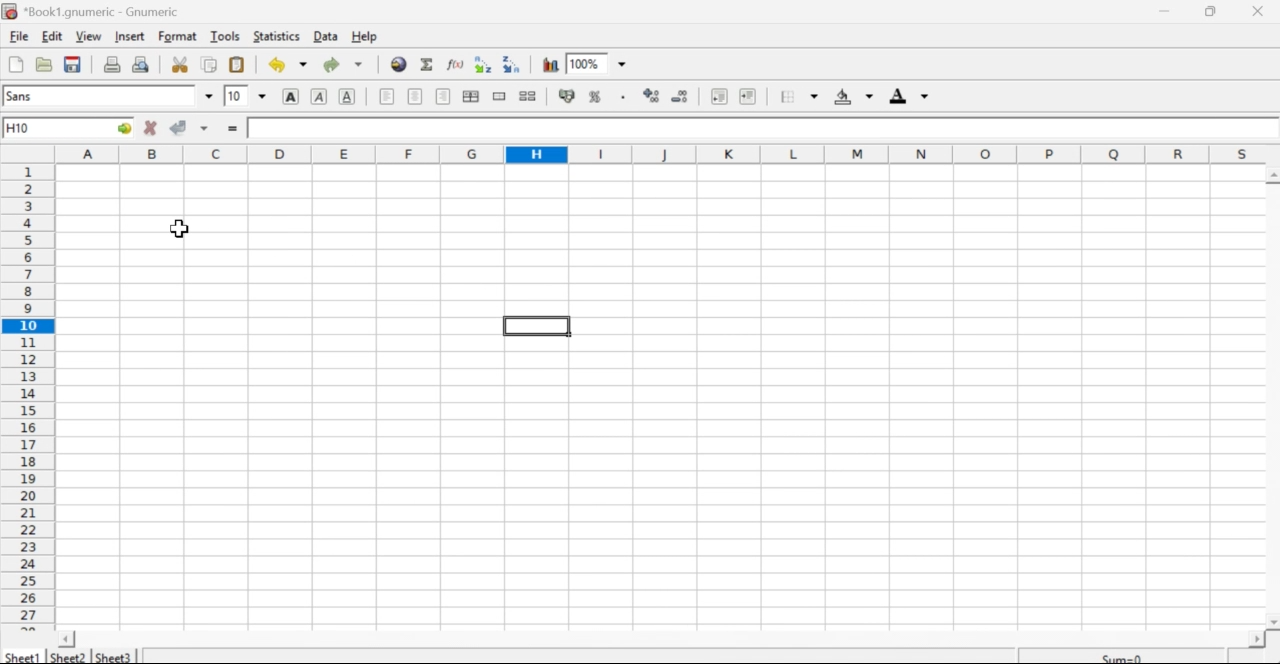 The height and width of the screenshot is (664, 1280). What do you see at coordinates (812, 97) in the screenshot?
I see `down` at bounding box center [812, 97].